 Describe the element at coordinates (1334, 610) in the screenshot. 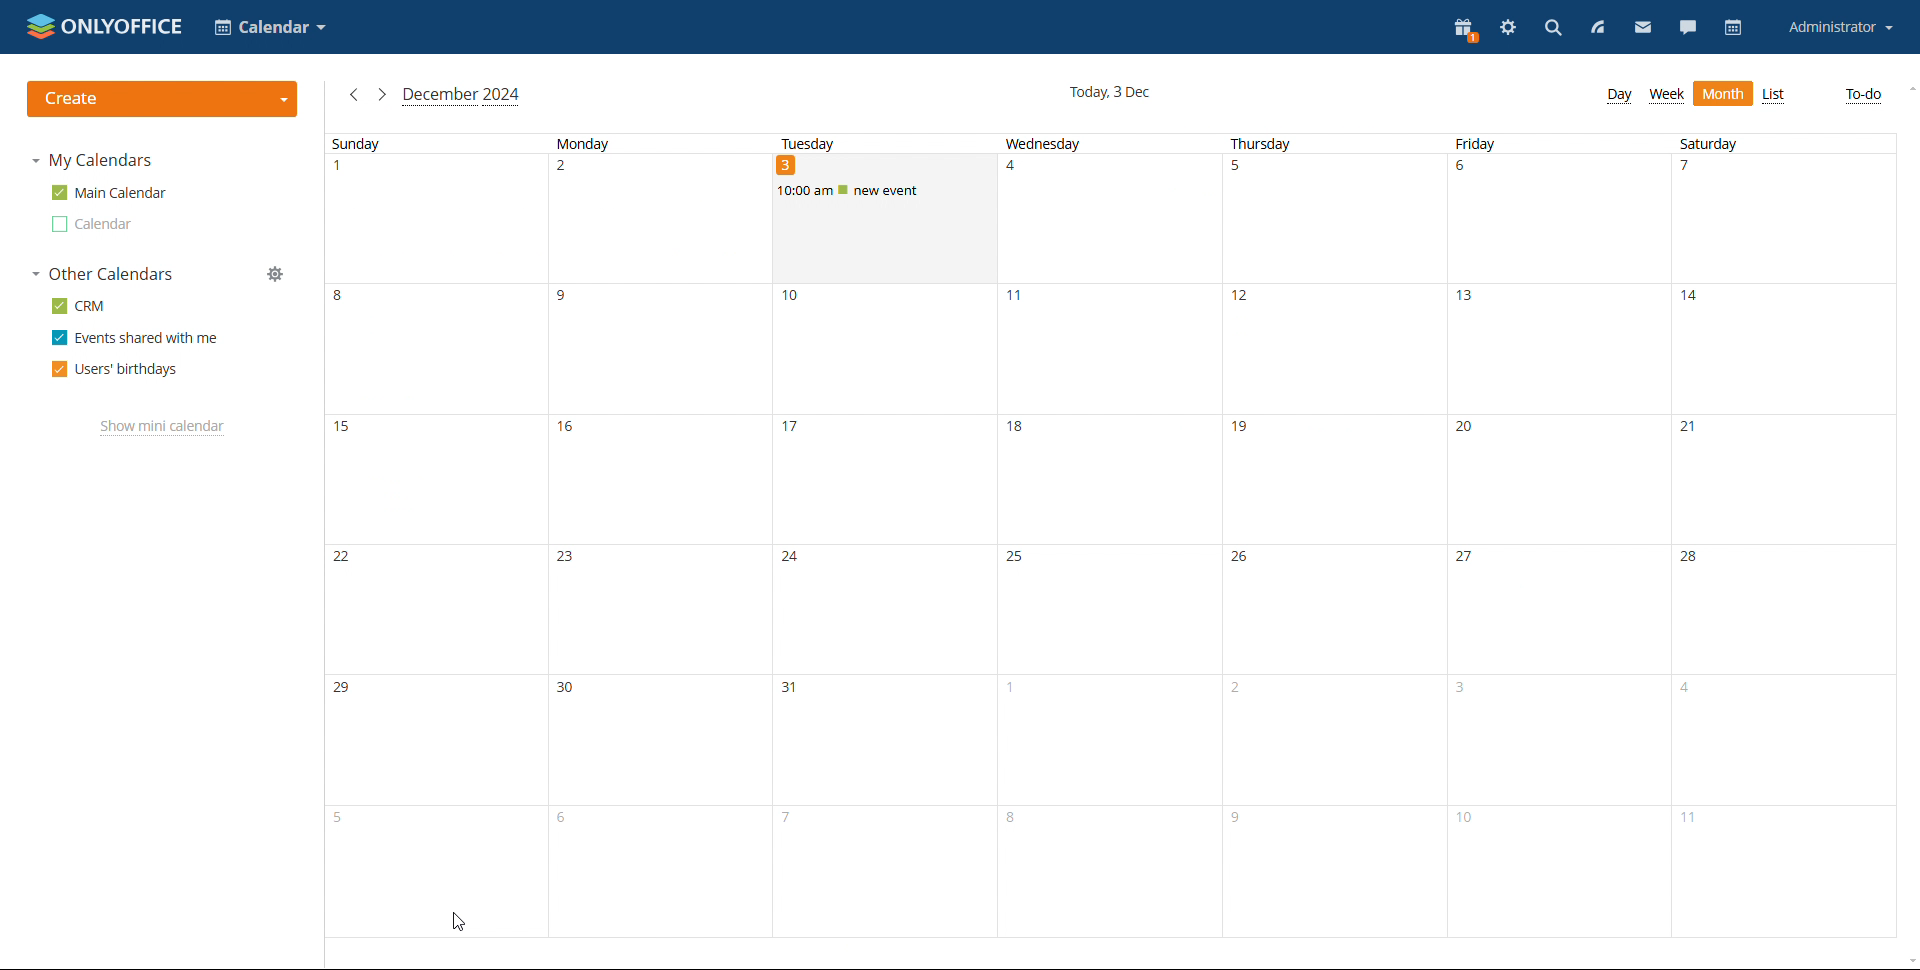

I see `26` at that location.